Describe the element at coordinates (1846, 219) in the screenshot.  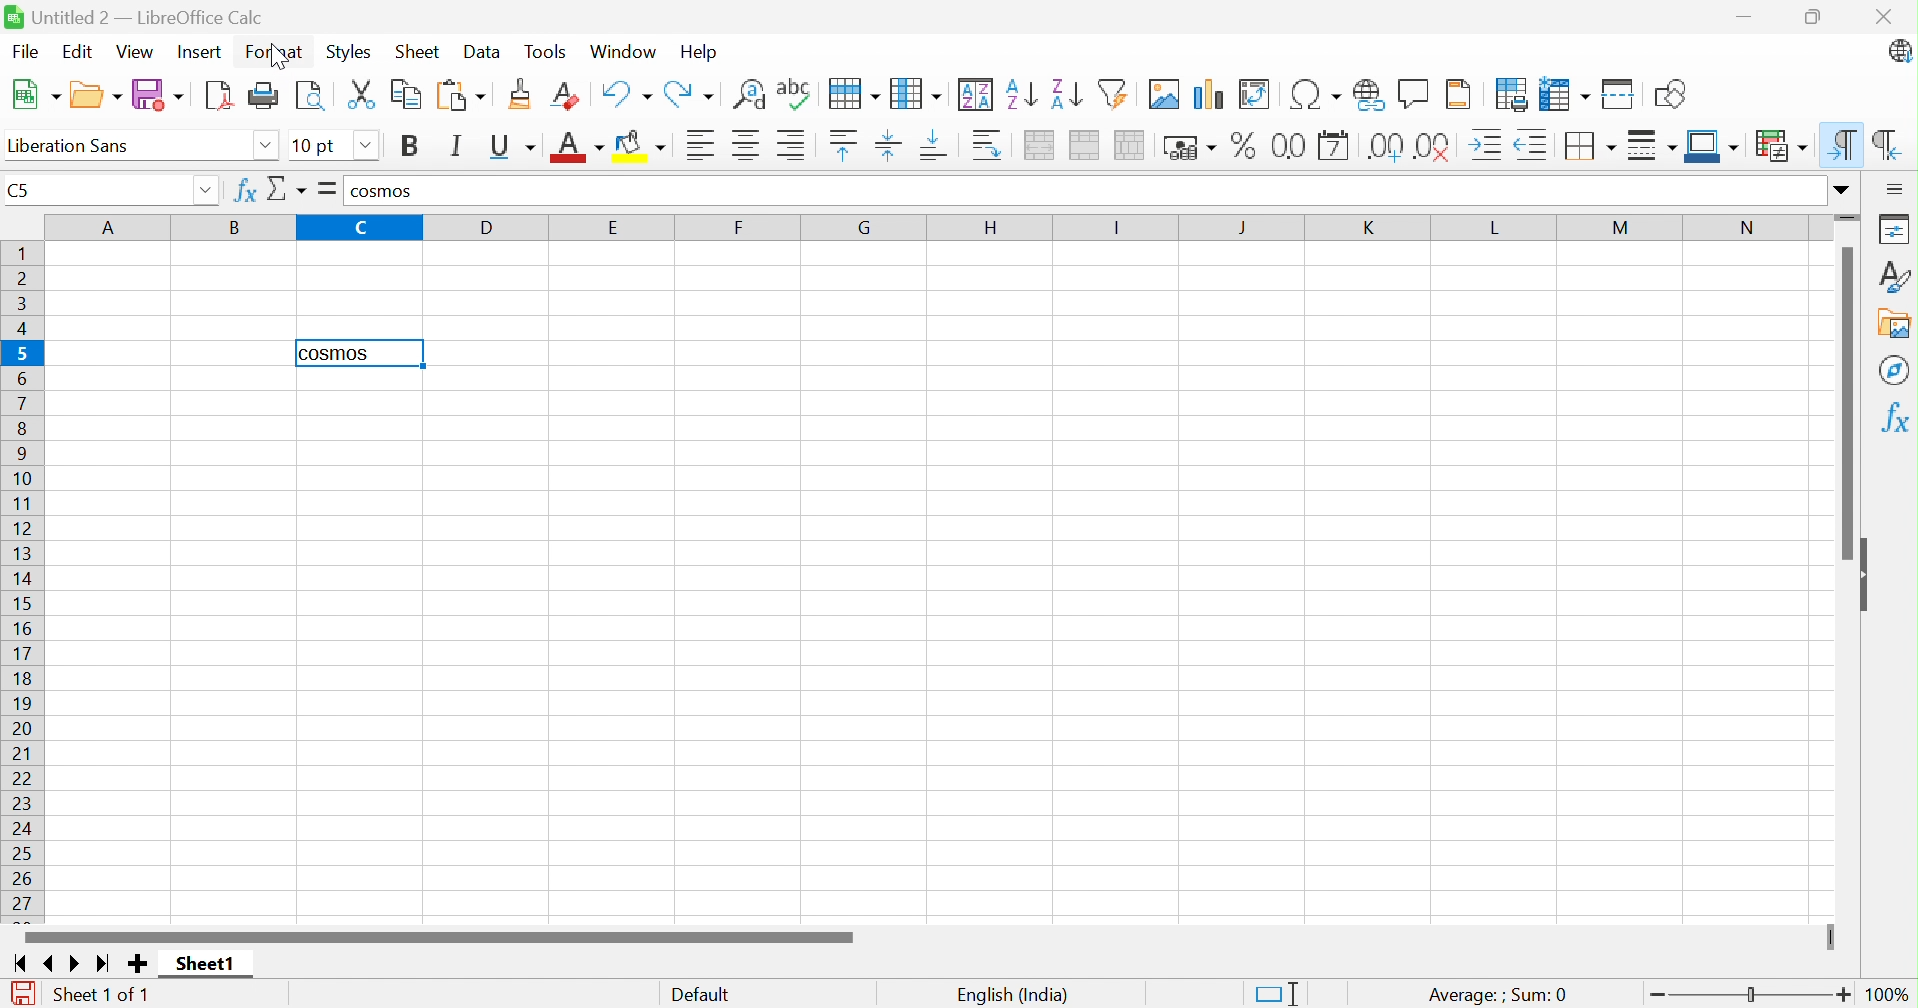
I see `Slider` at that location.